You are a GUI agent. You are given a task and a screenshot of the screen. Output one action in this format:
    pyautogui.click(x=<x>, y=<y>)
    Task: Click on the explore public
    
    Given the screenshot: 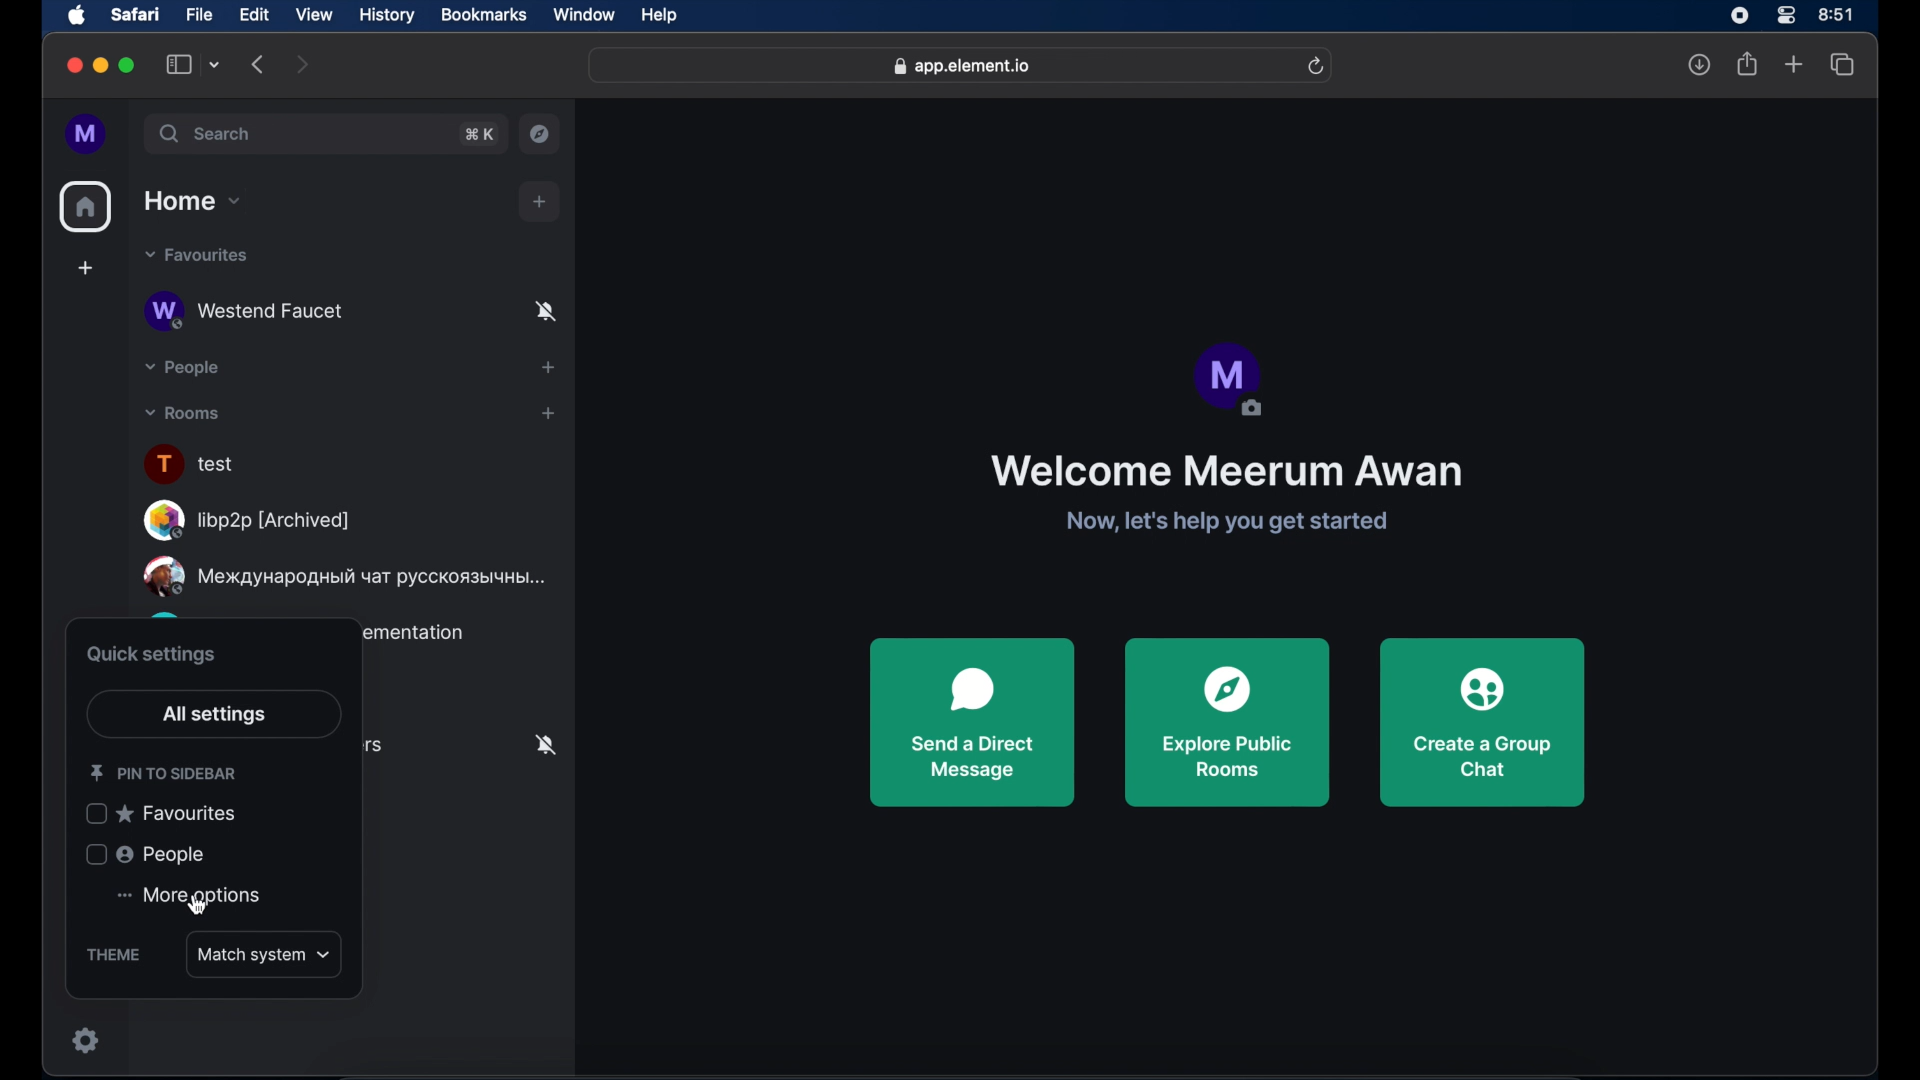 What is the action you would take?
    pyautogui.click(x=1229, y=723)
    